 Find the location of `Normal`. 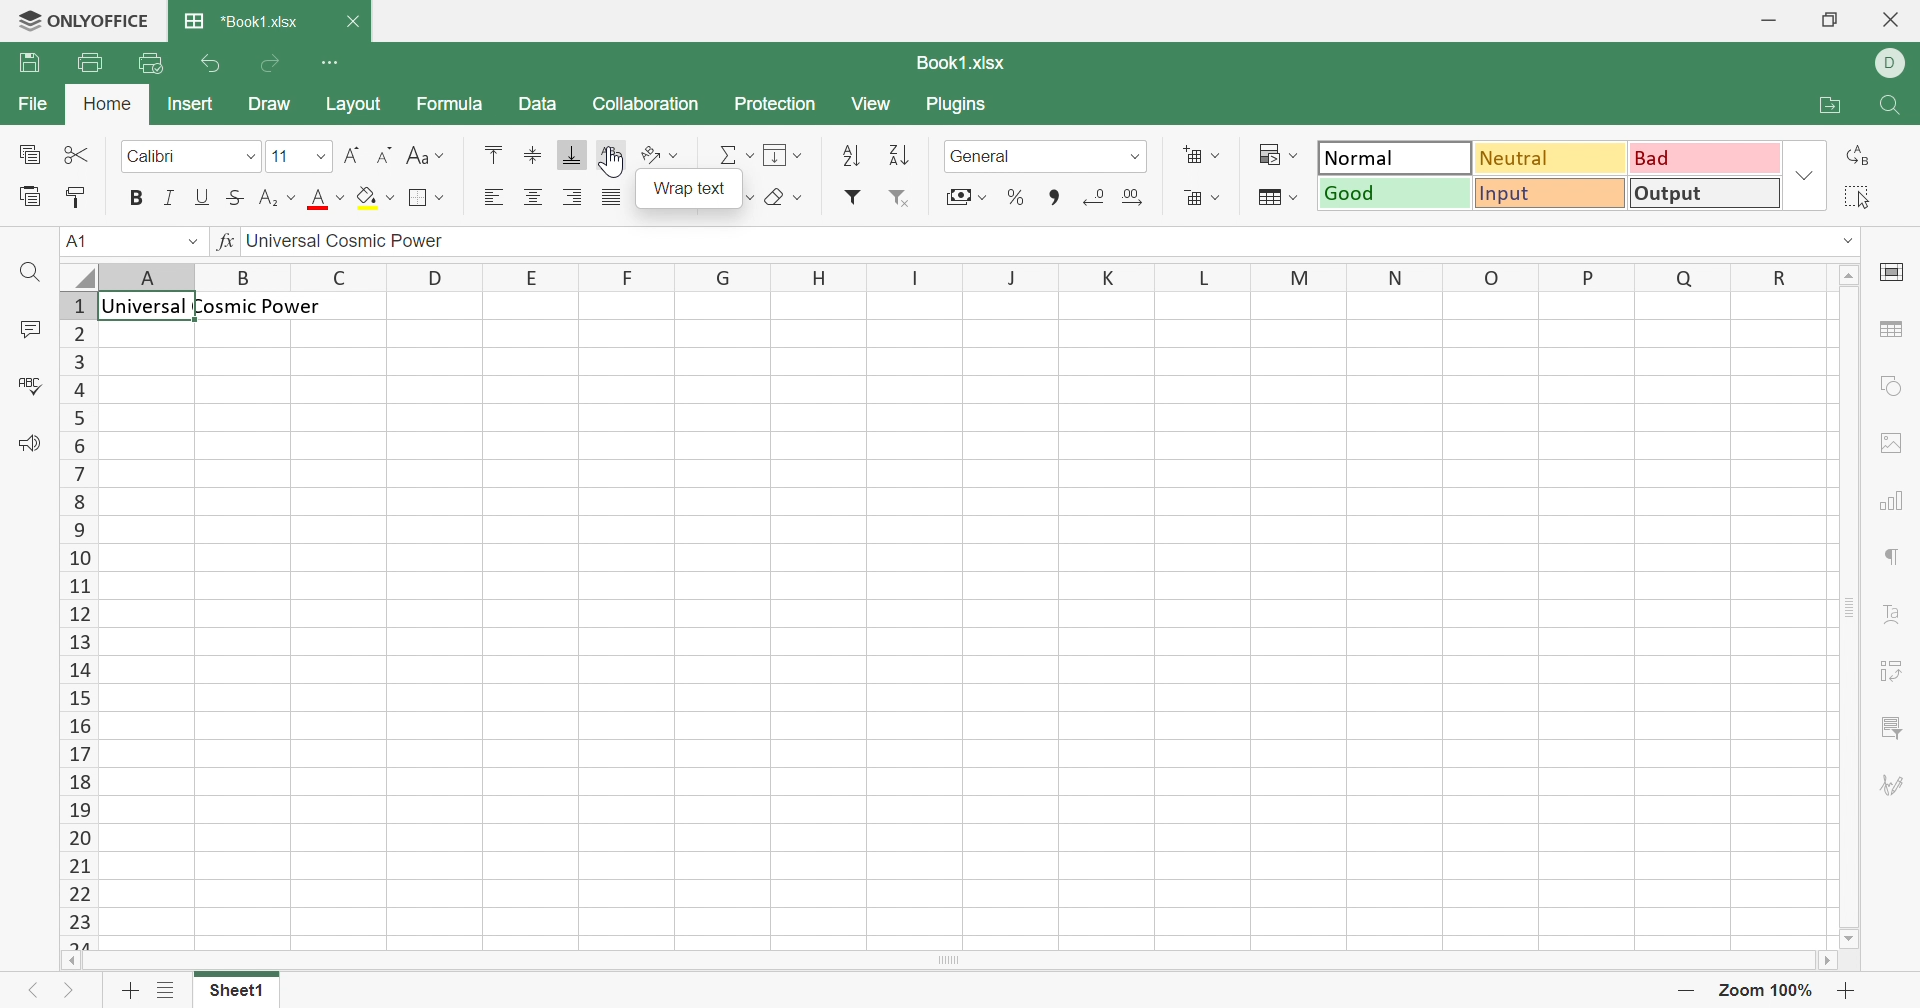

Normal is located at coordinates (1394, 159).